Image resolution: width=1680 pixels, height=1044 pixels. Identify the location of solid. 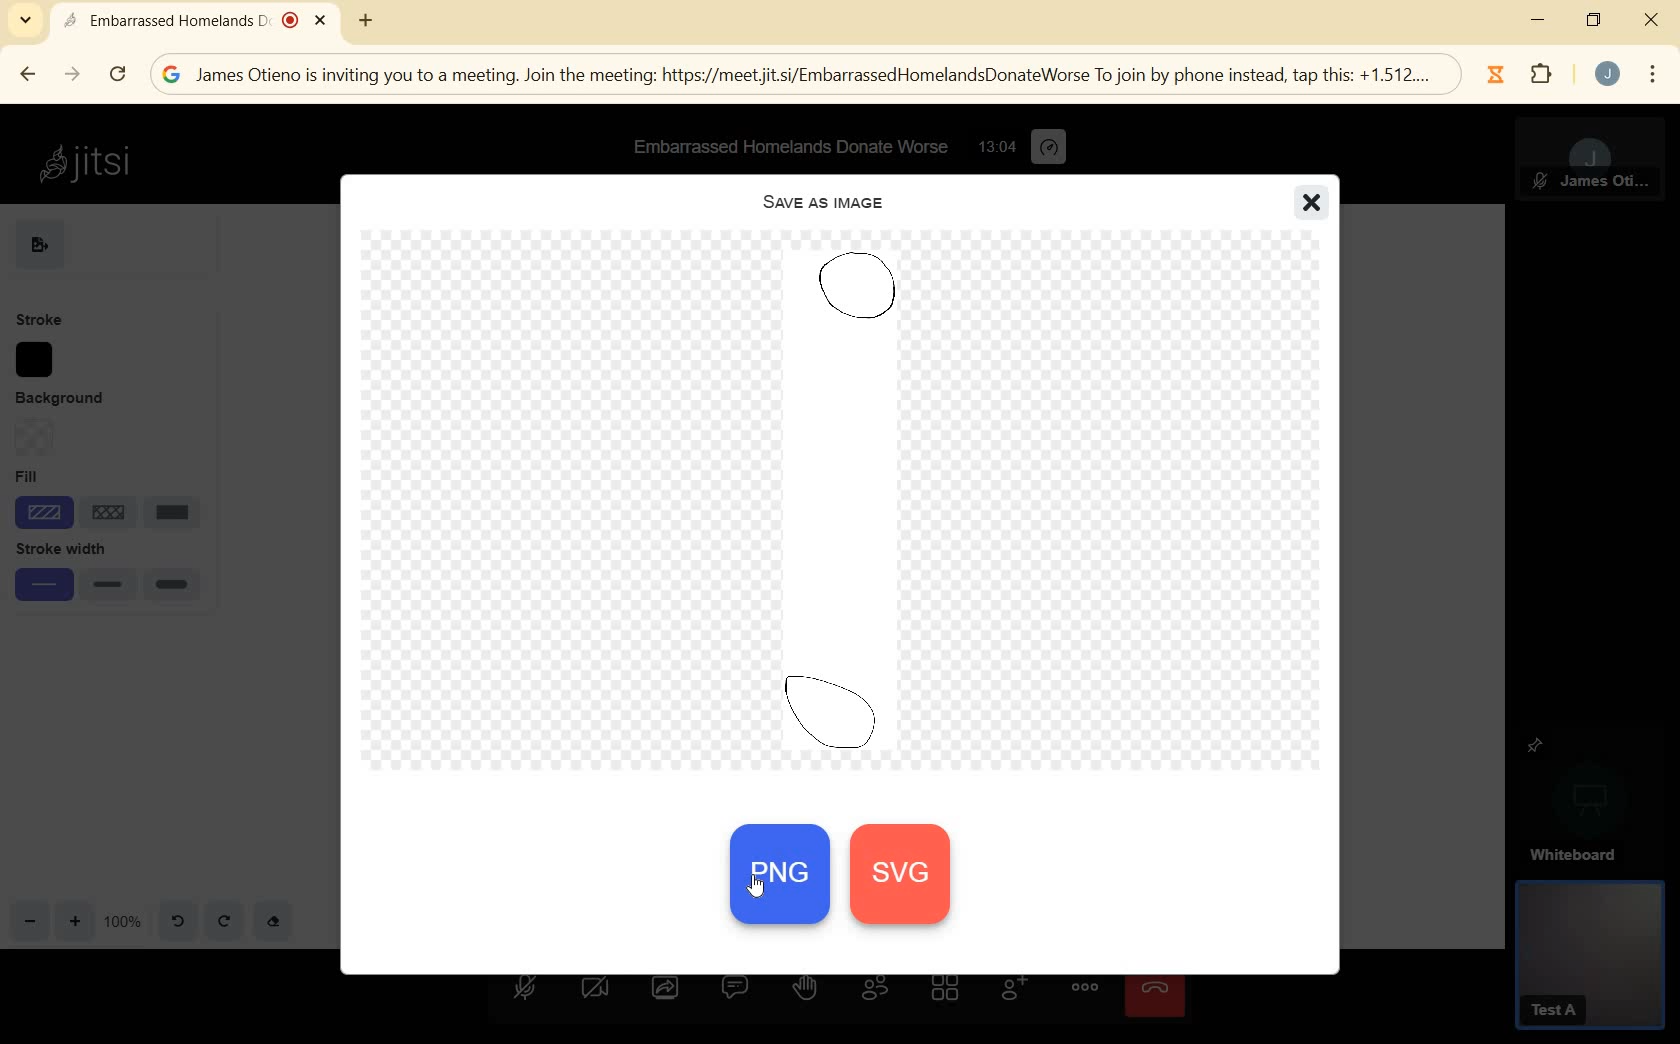
(176, 512).